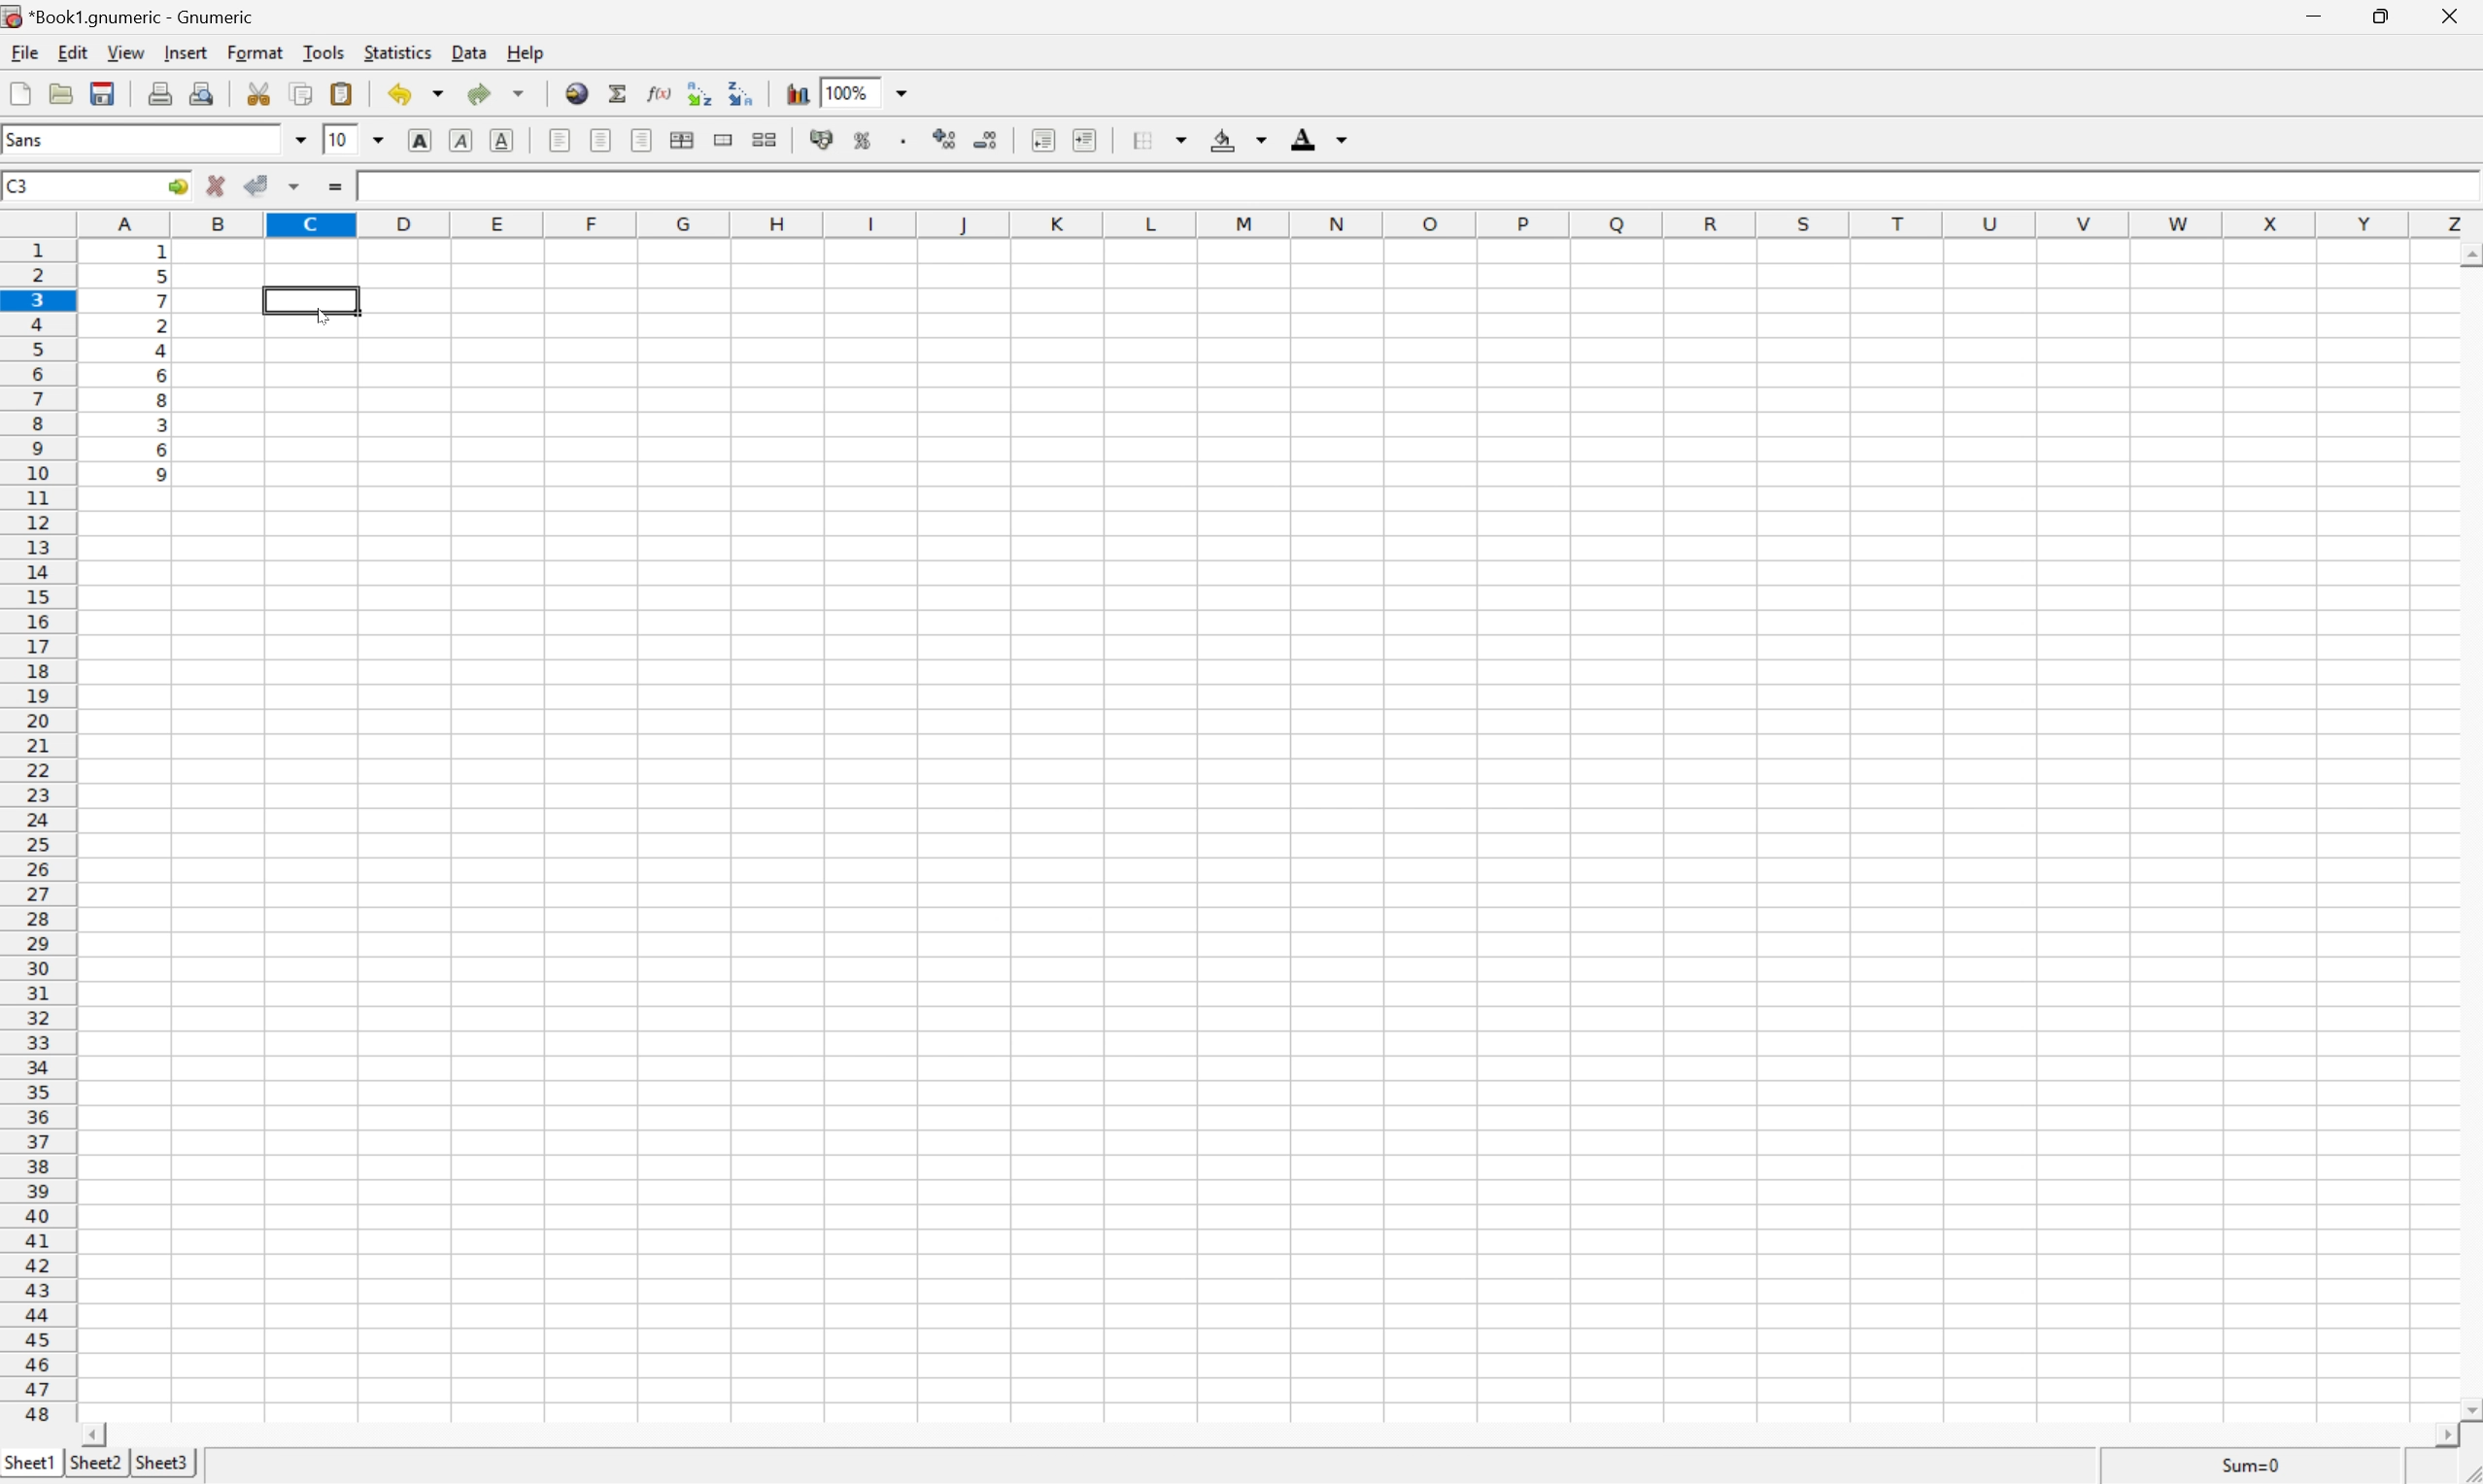 Image resolution: width=2483 pixels, height=1484 pixels. I want to click on decrease number of decimals displayed, so click(990, 140).